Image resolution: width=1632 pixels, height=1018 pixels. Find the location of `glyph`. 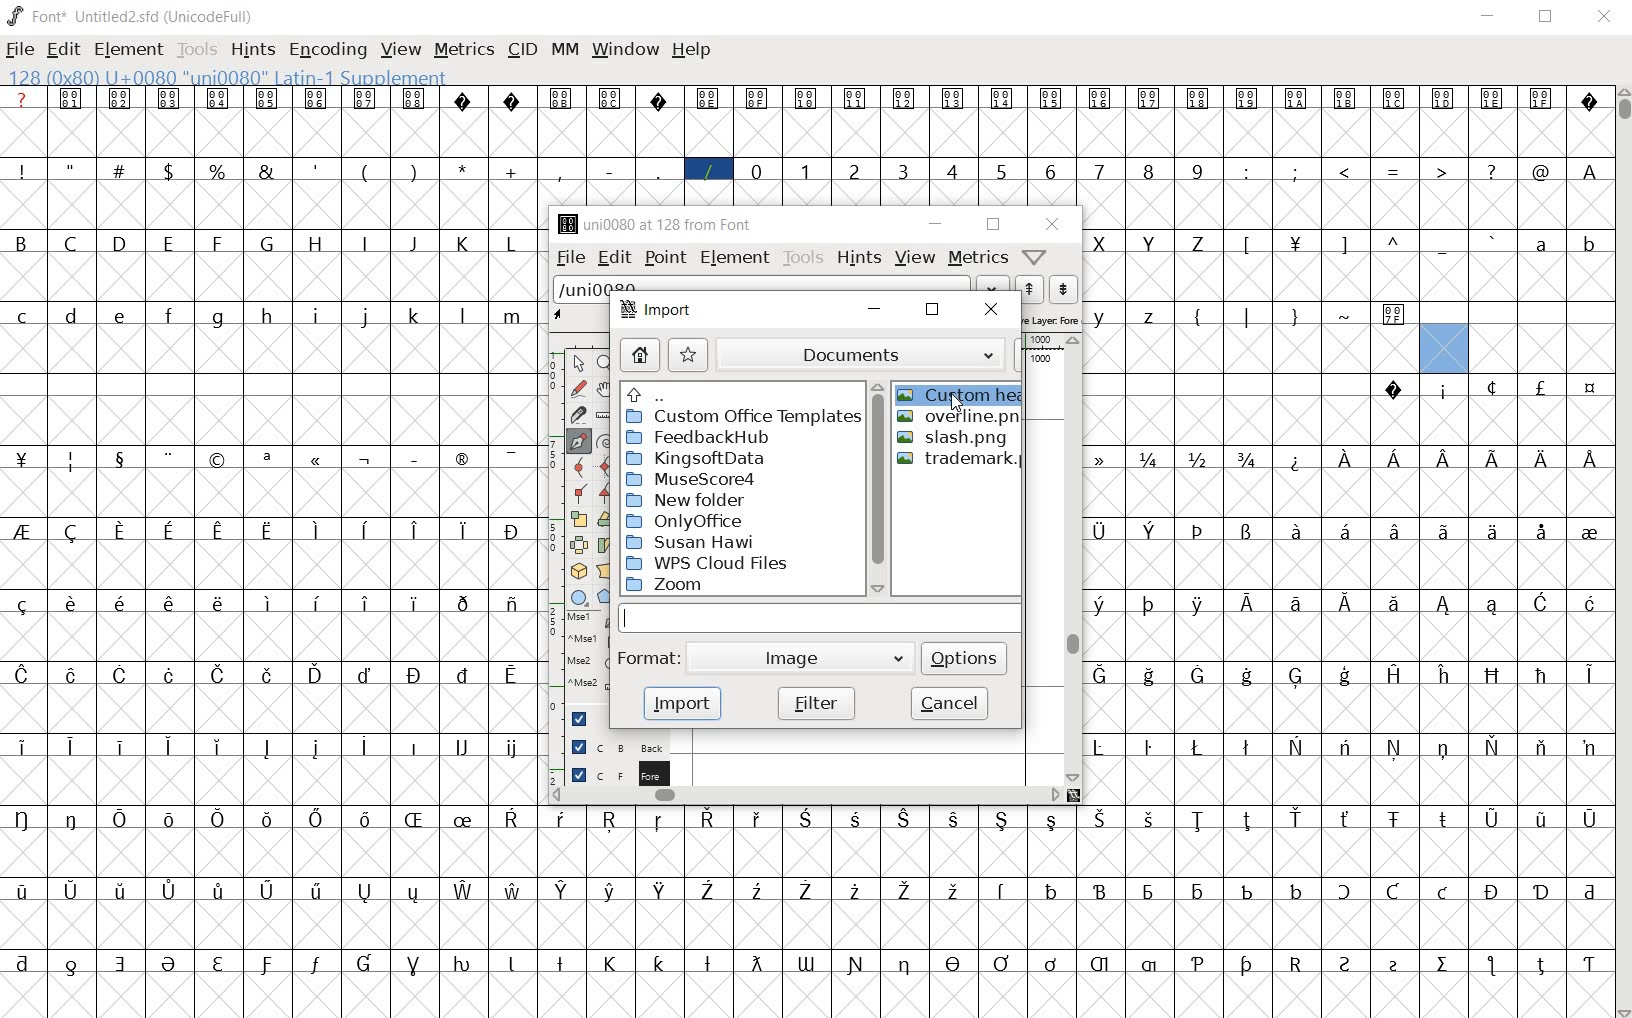

glyph is located at coordinates (1099, 964).